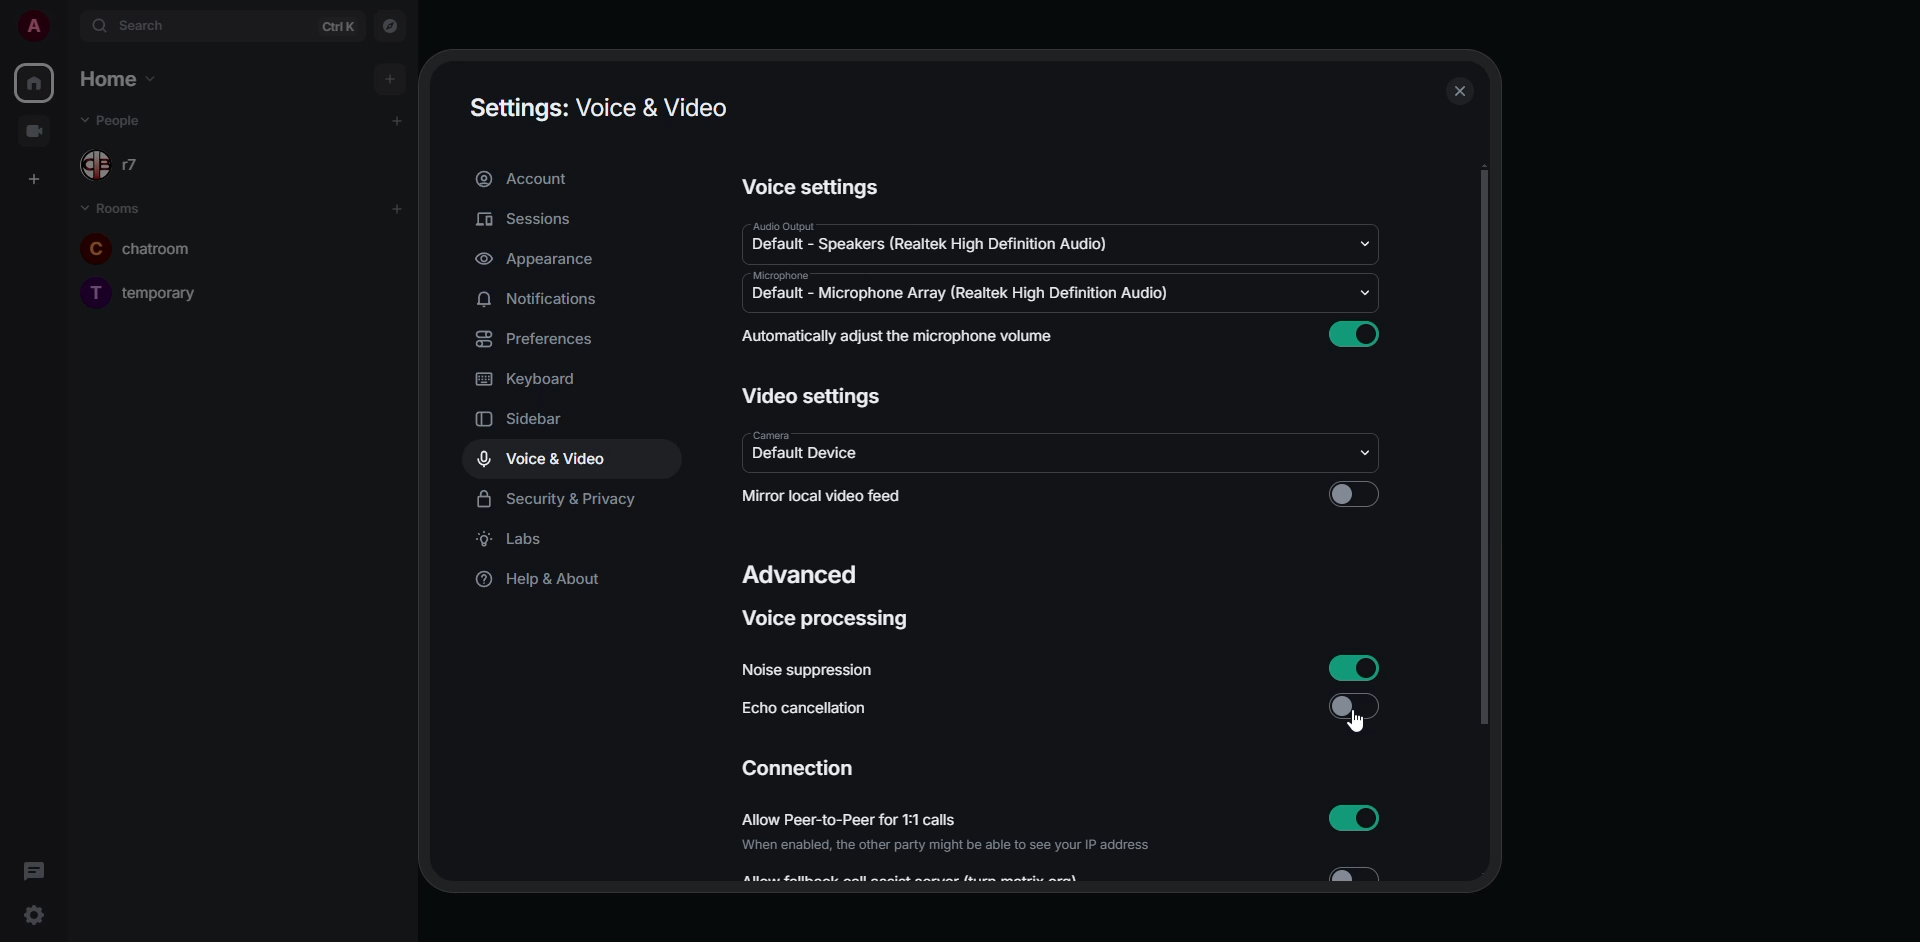  I want to click on allow peer-to-peer for 1:1 calls, so click(948, 831).